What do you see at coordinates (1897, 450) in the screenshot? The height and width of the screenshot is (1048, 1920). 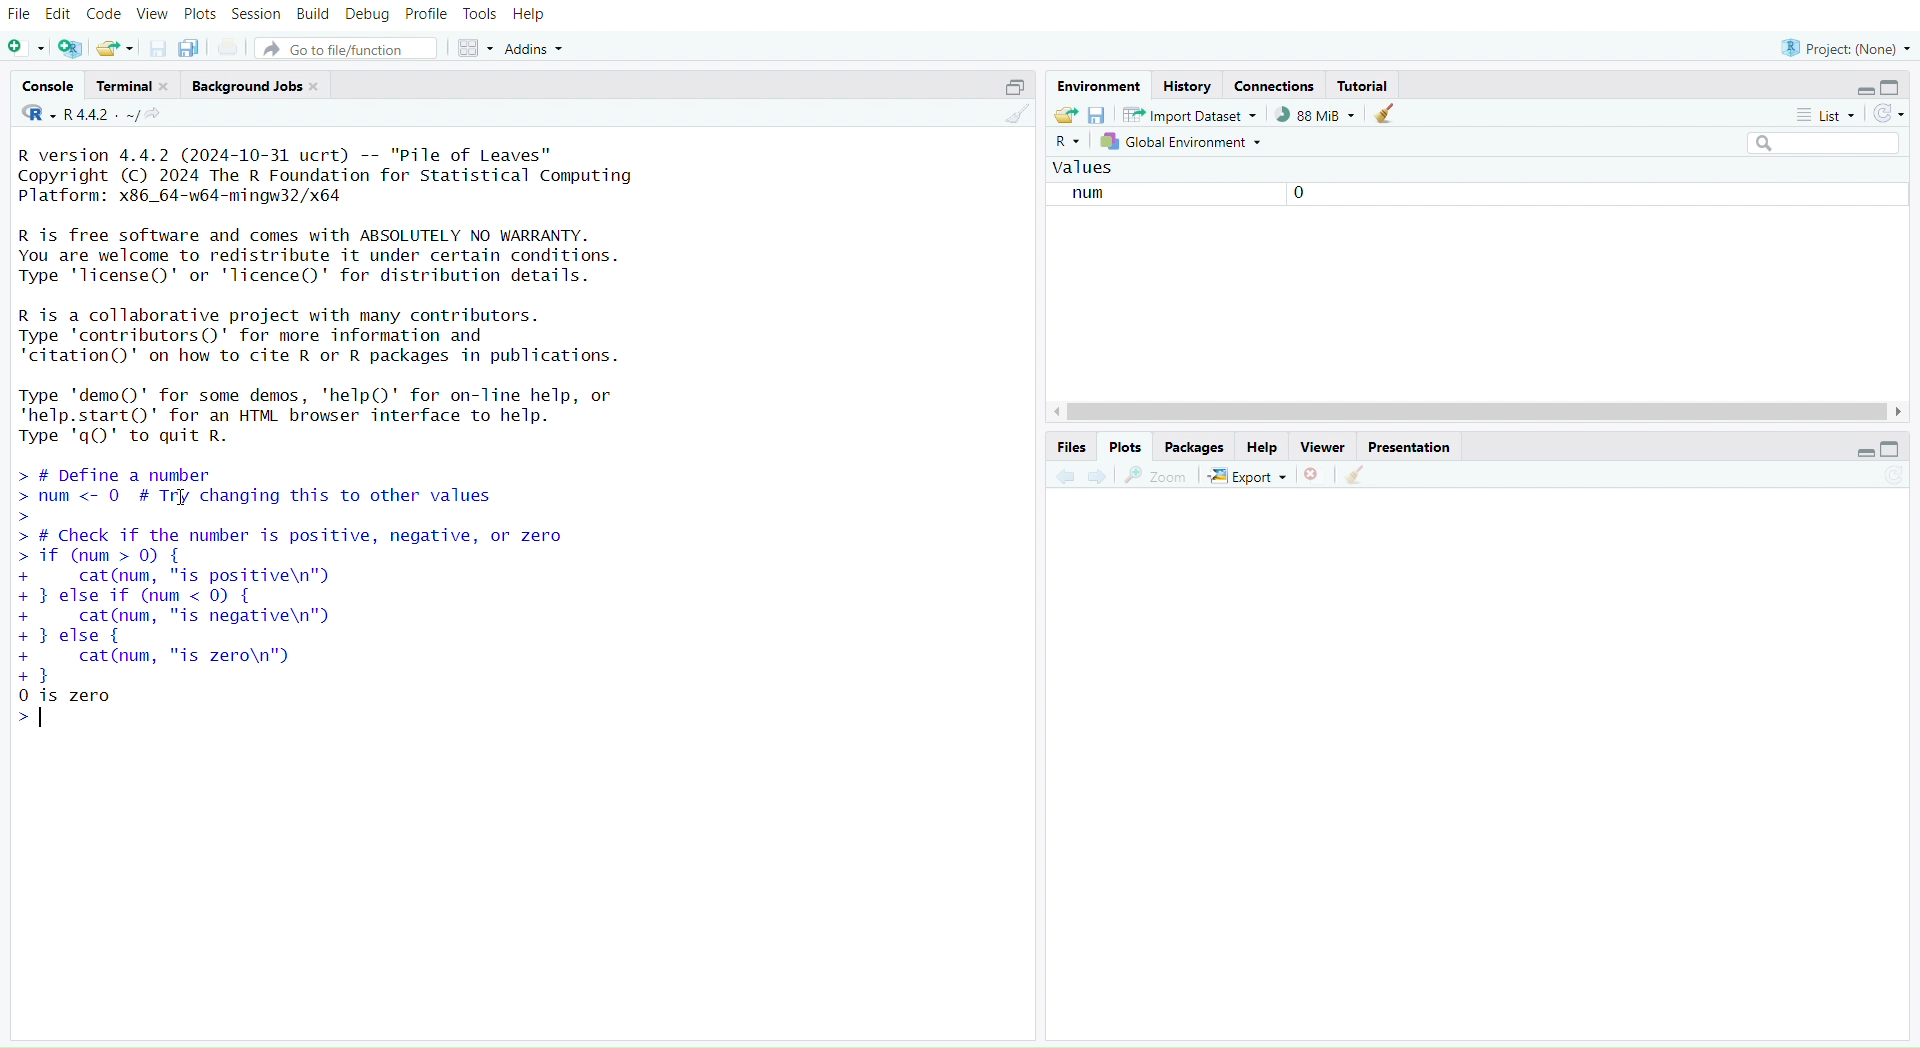 I see `collapse` at bounding box center [1897, 450].